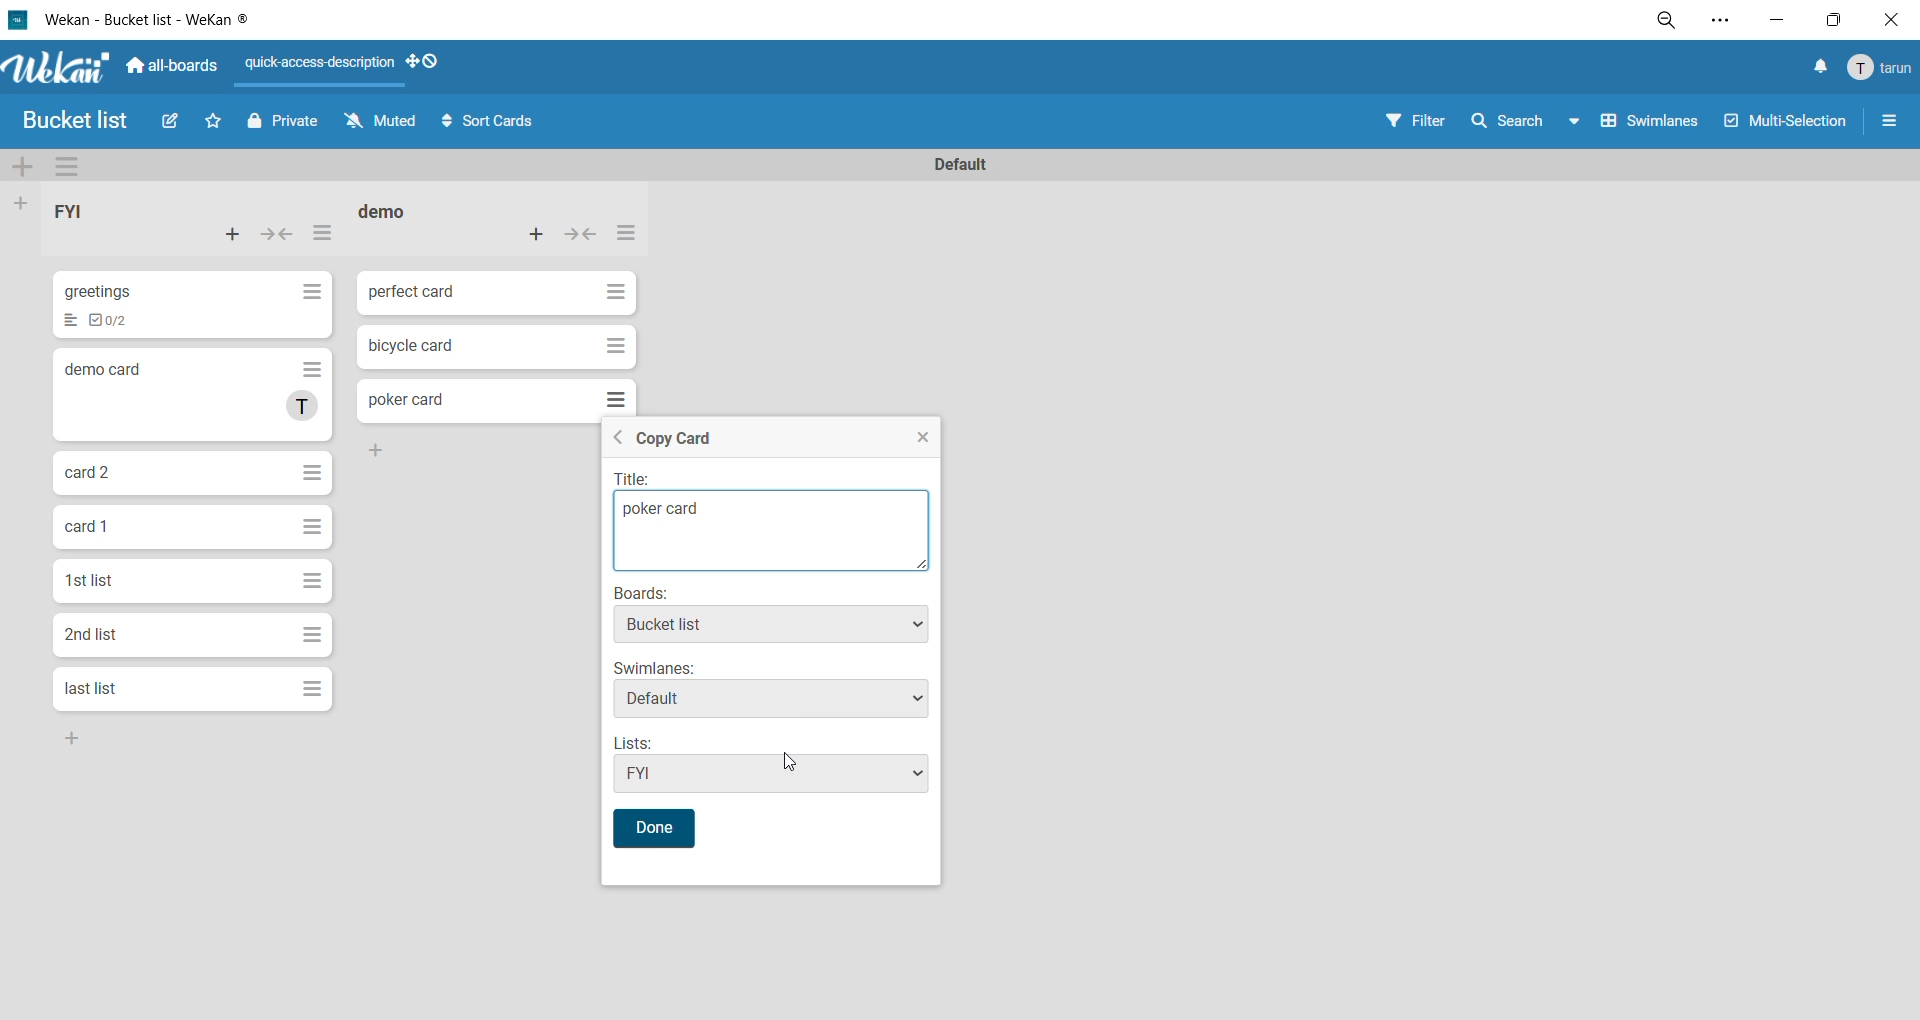 This screenshot has width=1920, height=1020. I want to click on close, so click(1888, 20).